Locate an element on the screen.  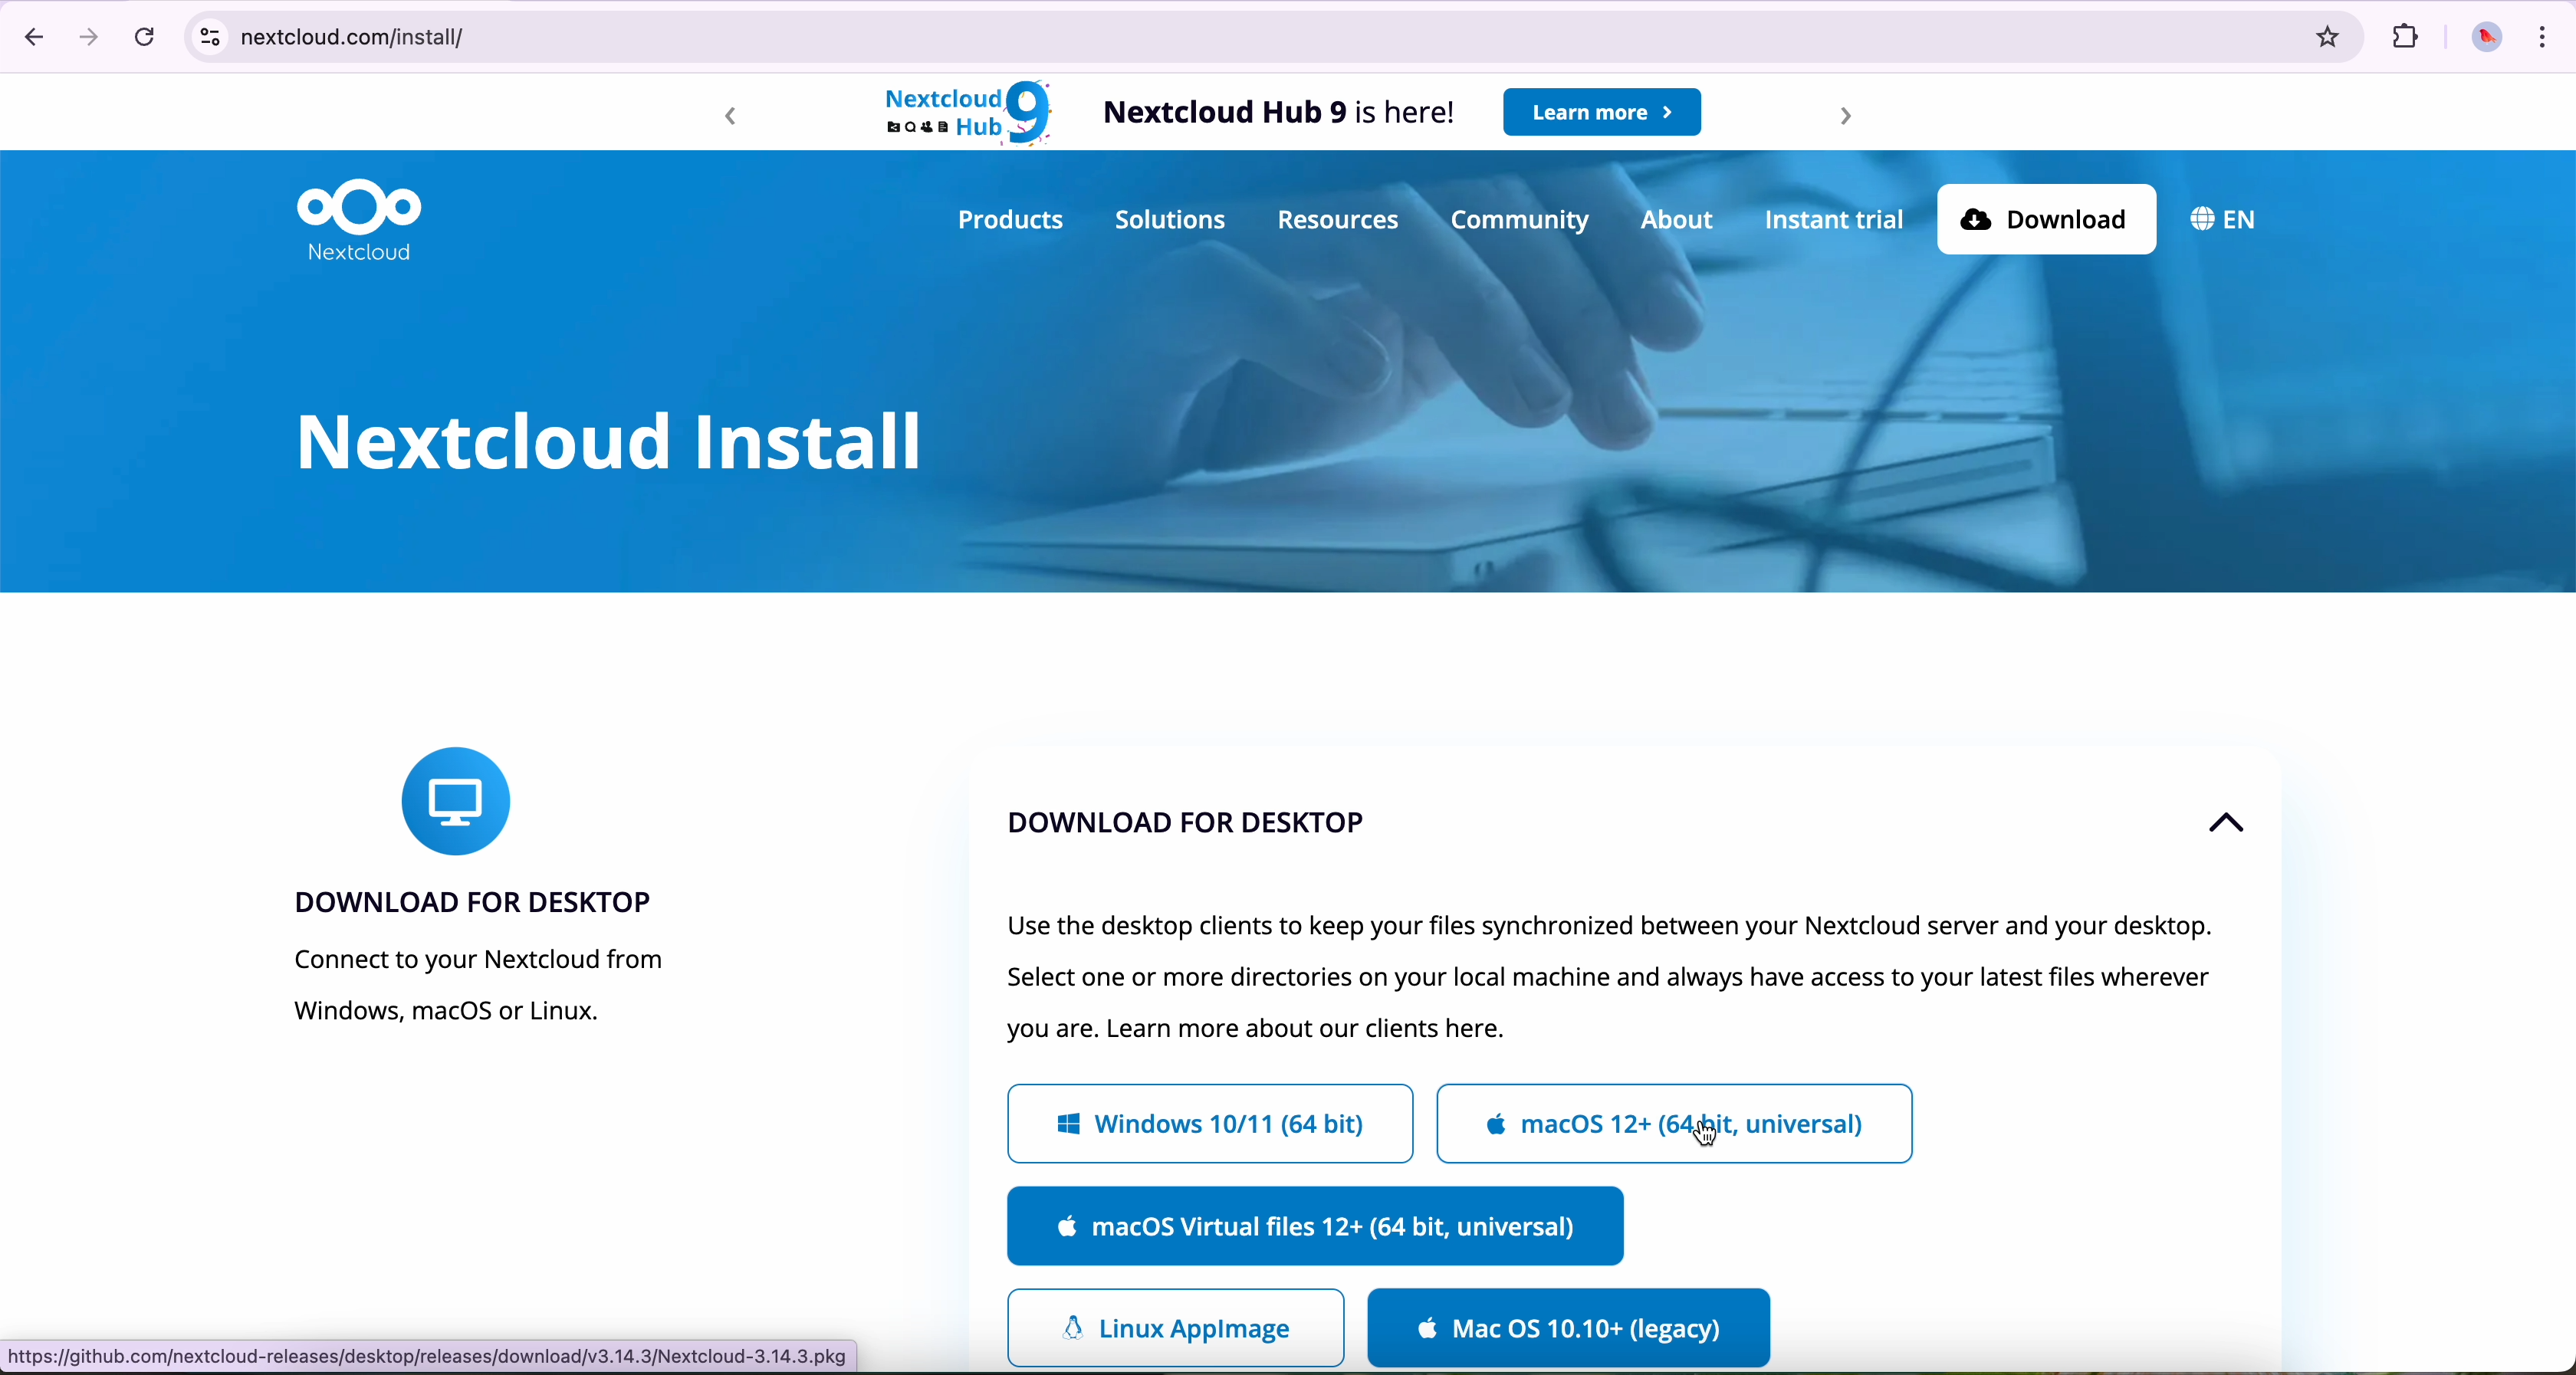
https://github.com/nextcloud-release/dekstop/release/download/v3.14/Nextcloud-3.14.3.pkg is located at coordinates (458, 1353).